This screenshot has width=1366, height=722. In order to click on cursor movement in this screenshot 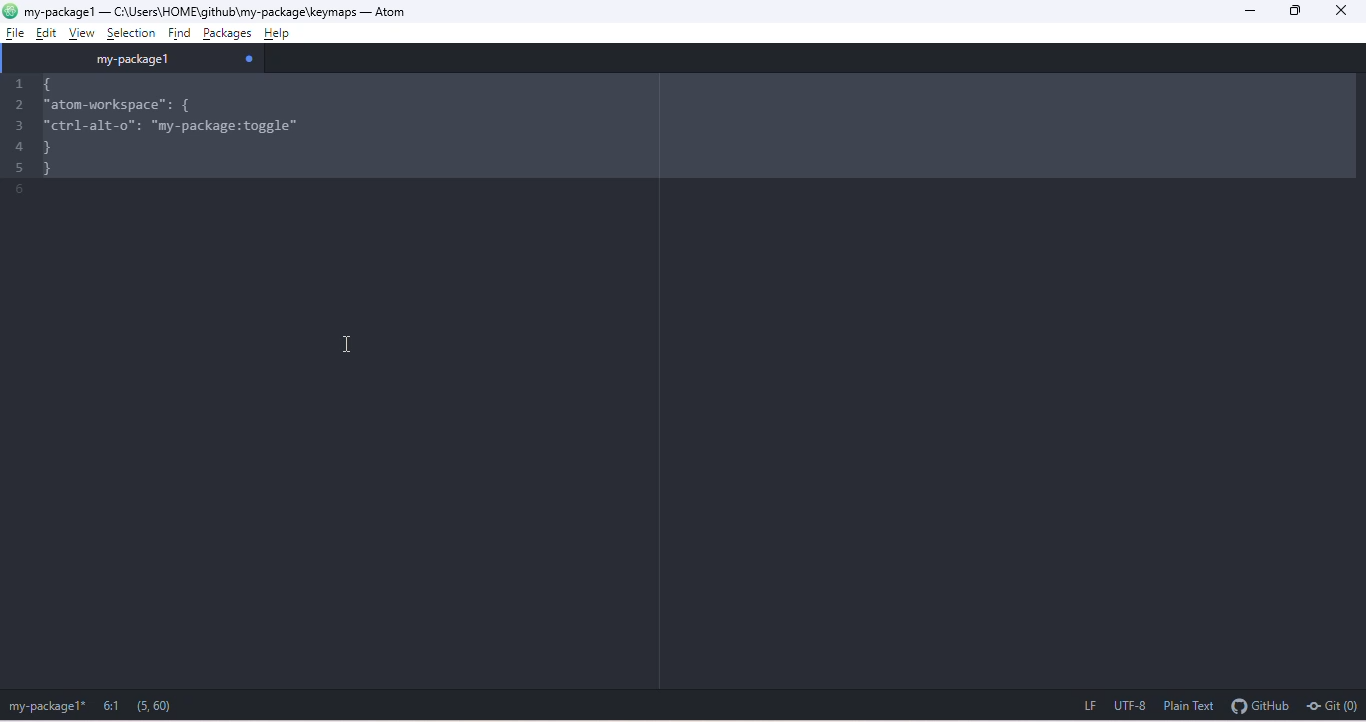, I will do `click(48, 33)`.